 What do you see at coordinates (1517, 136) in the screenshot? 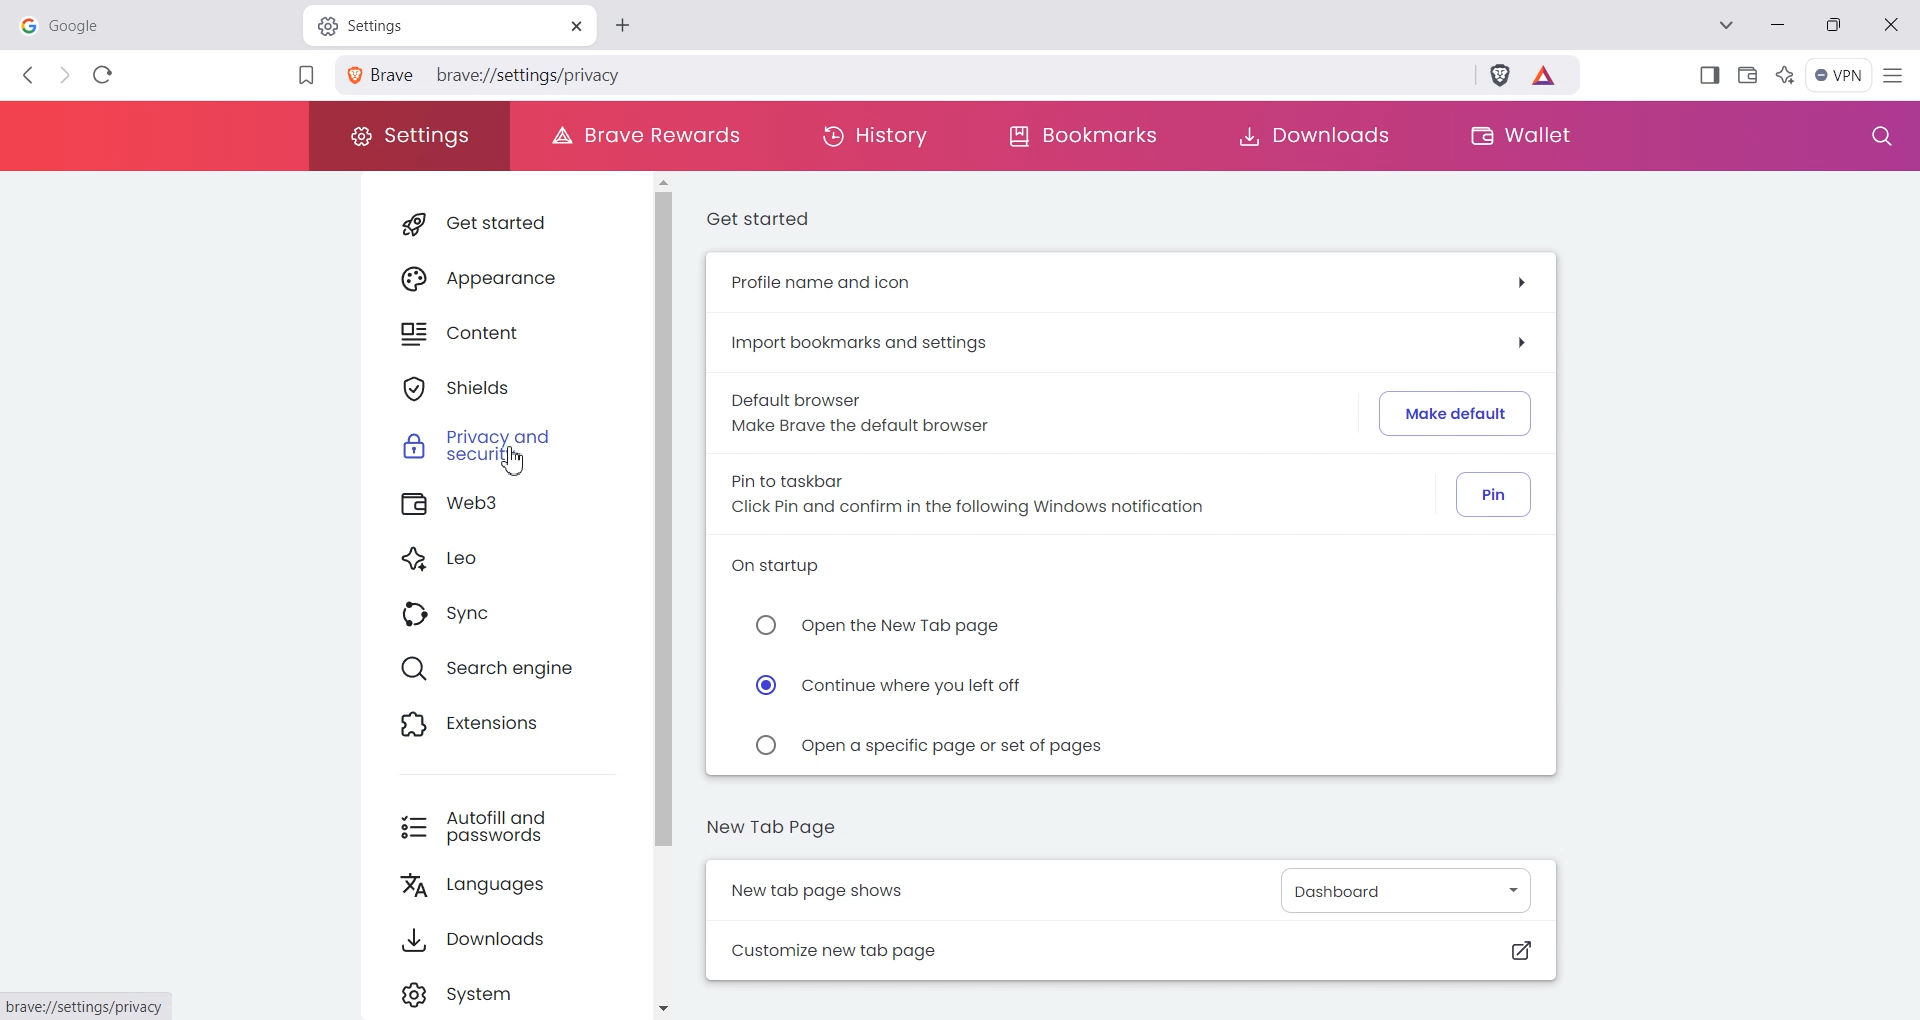
I see `Wallet` at bounding box center [1517, 136].